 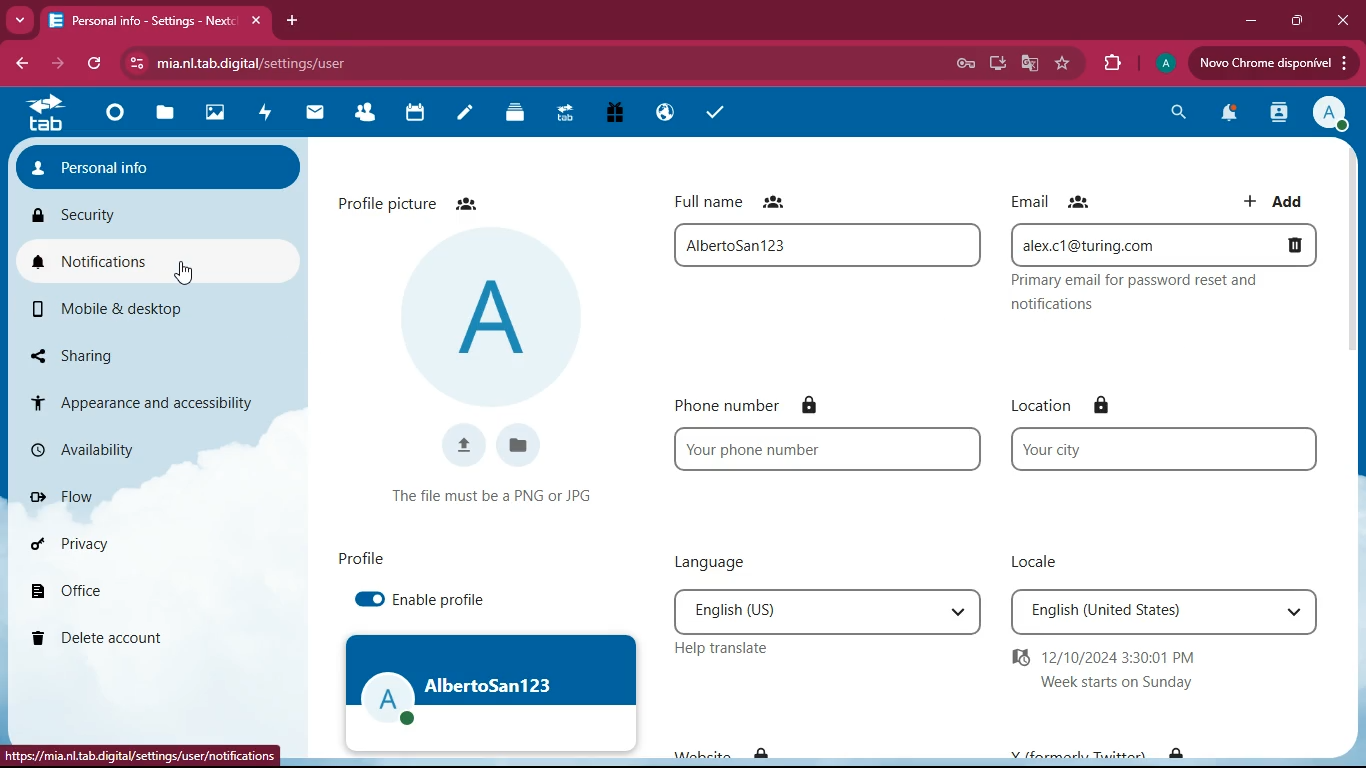 What do you see at coordinates (67, 544) in the screenshot?
I see `priva` at bounding box center [67, 544].